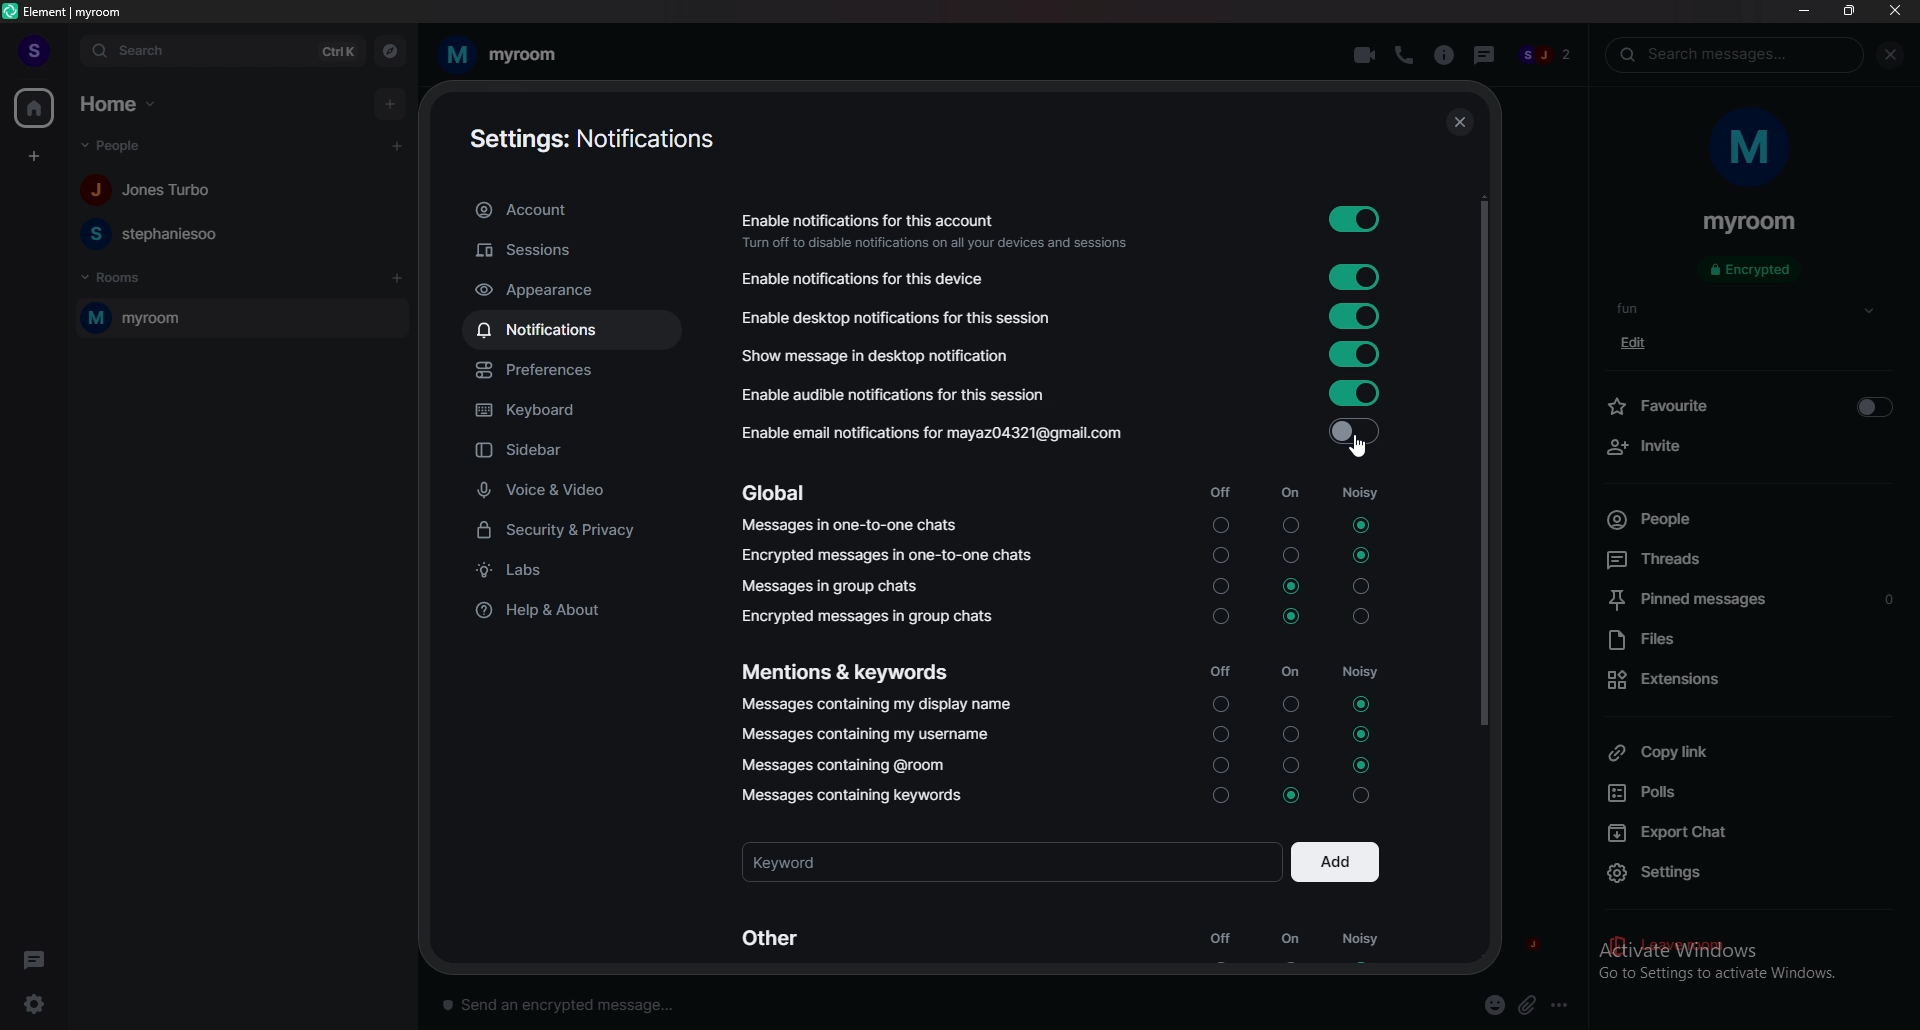 This screenshot has height=1030, width=1920. I want to click on sidebar, so click(576, 451).